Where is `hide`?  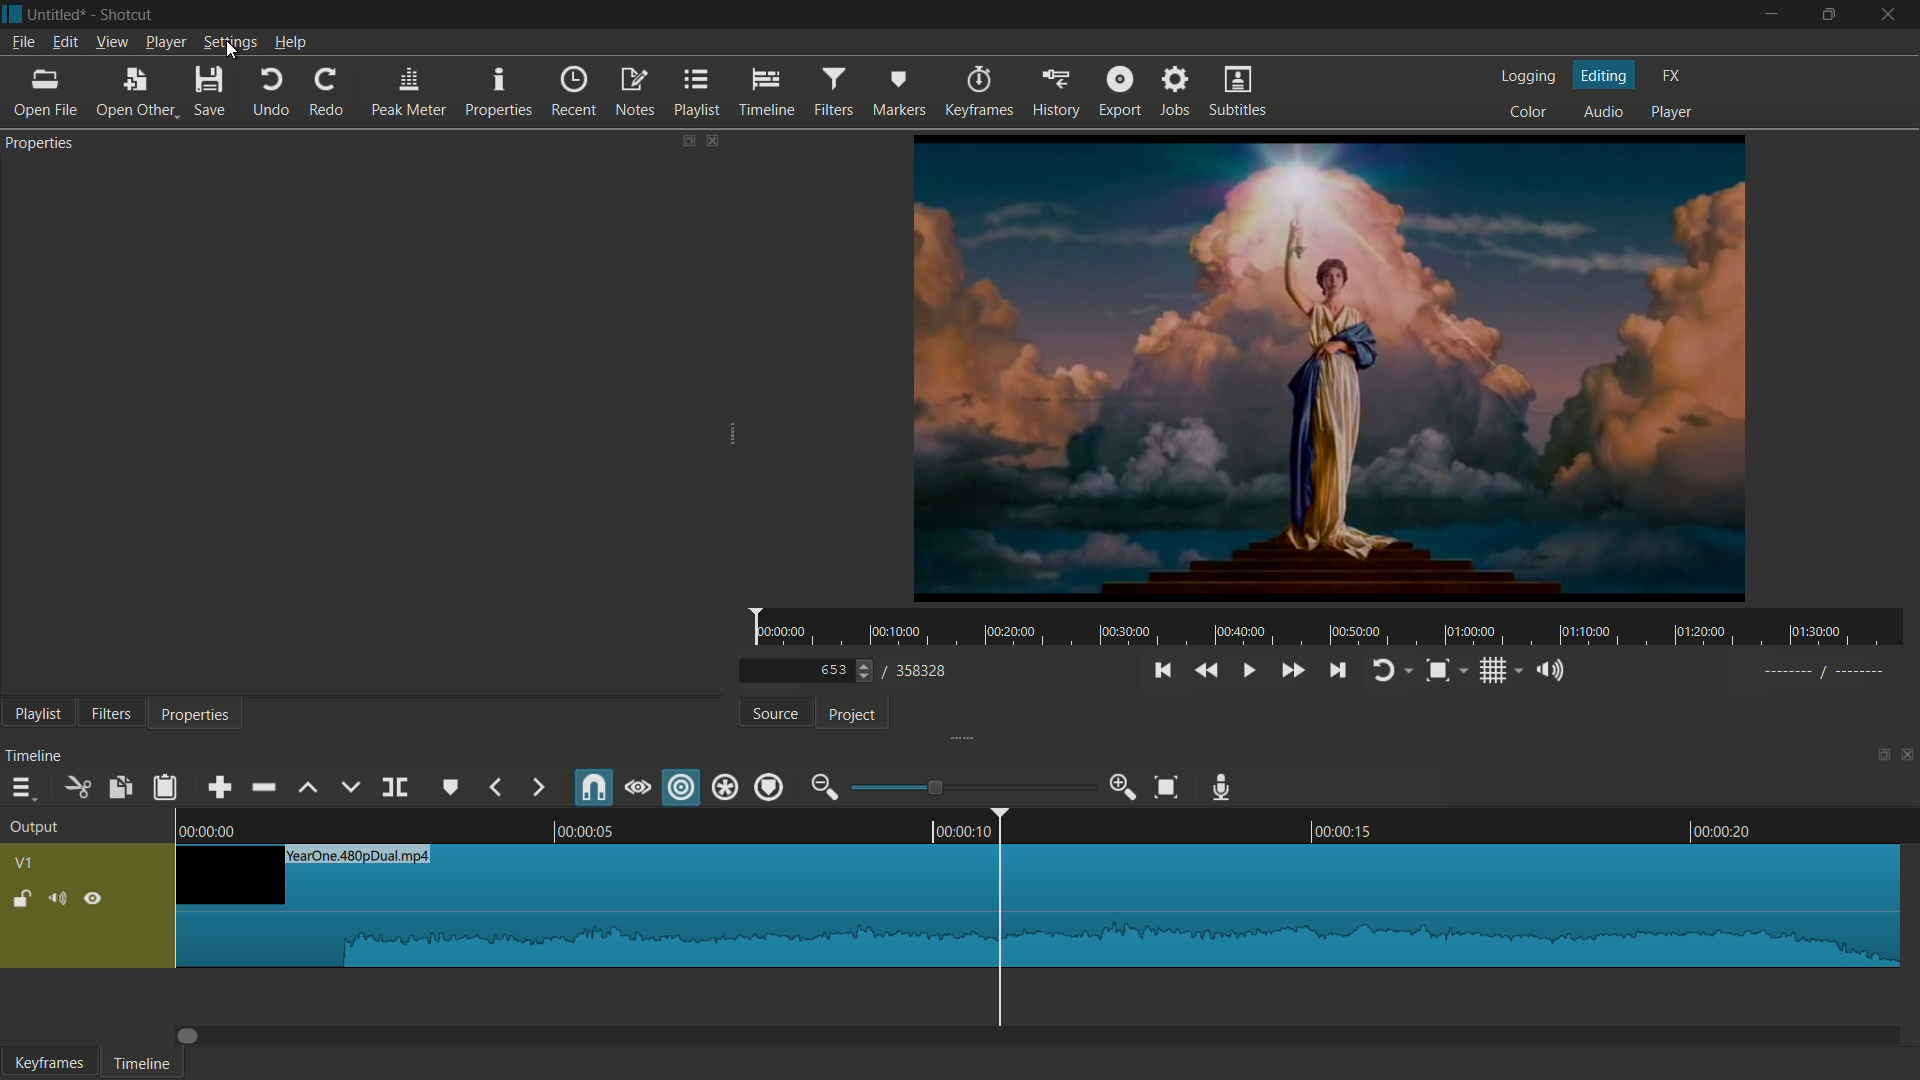 hide is located at coordinates (95, 898).